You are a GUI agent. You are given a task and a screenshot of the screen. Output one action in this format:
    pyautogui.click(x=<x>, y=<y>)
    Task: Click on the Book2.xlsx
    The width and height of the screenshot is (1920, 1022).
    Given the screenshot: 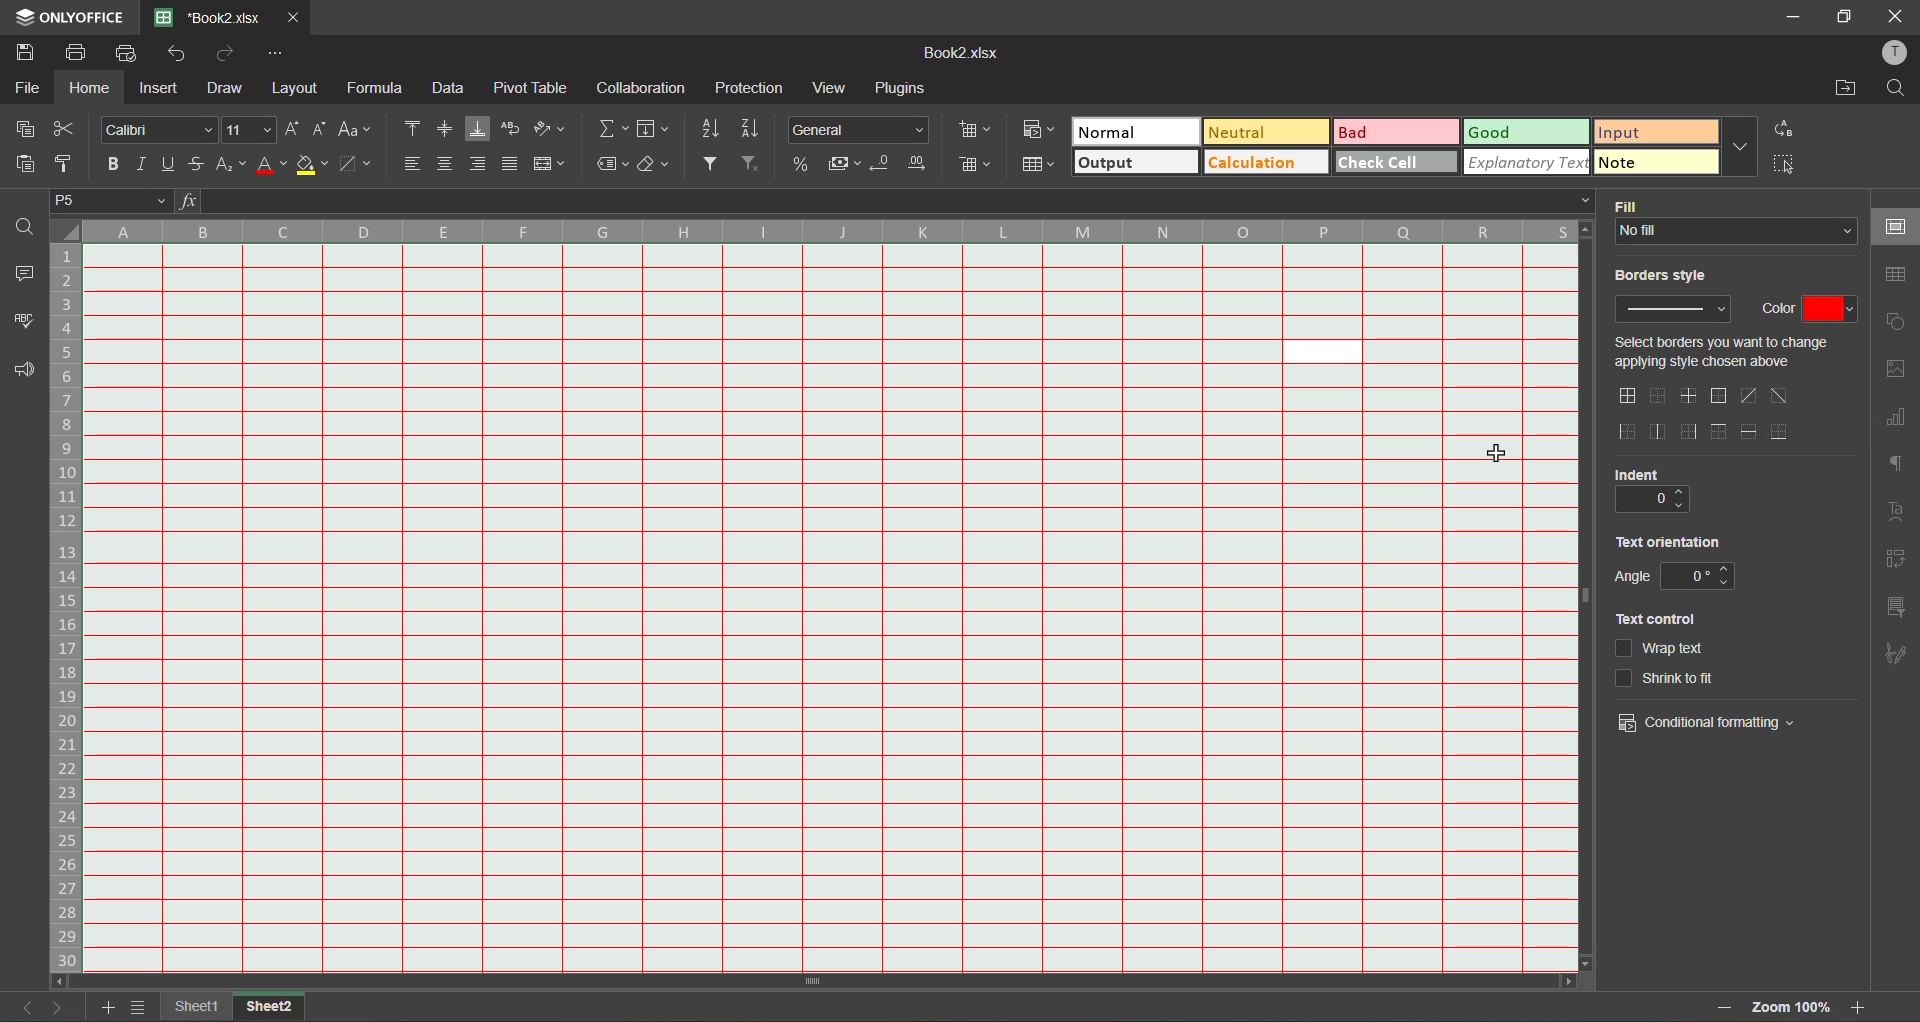 What is the action you would take?
    pyautogui.click(x=966, y=54)
    